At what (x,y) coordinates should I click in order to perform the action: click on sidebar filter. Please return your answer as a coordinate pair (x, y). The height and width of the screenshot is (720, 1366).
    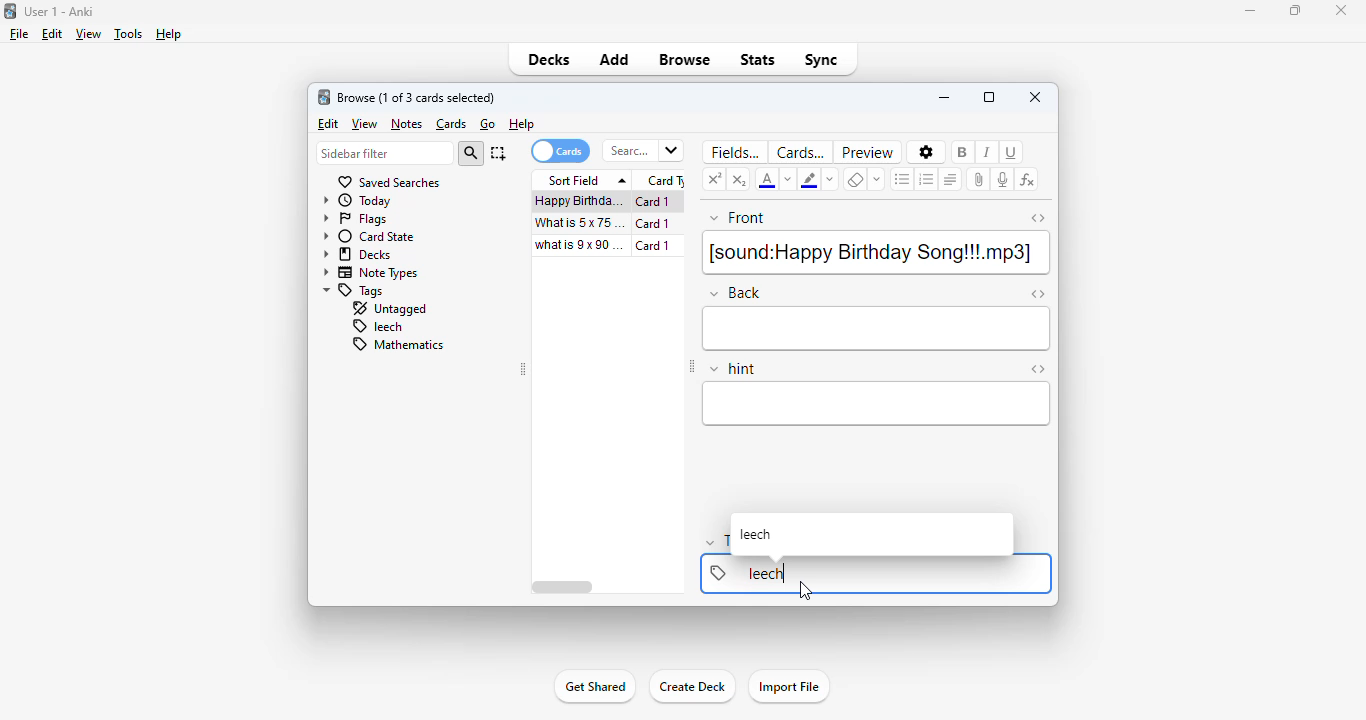
    Looking at the image, I should click on (384, 154).